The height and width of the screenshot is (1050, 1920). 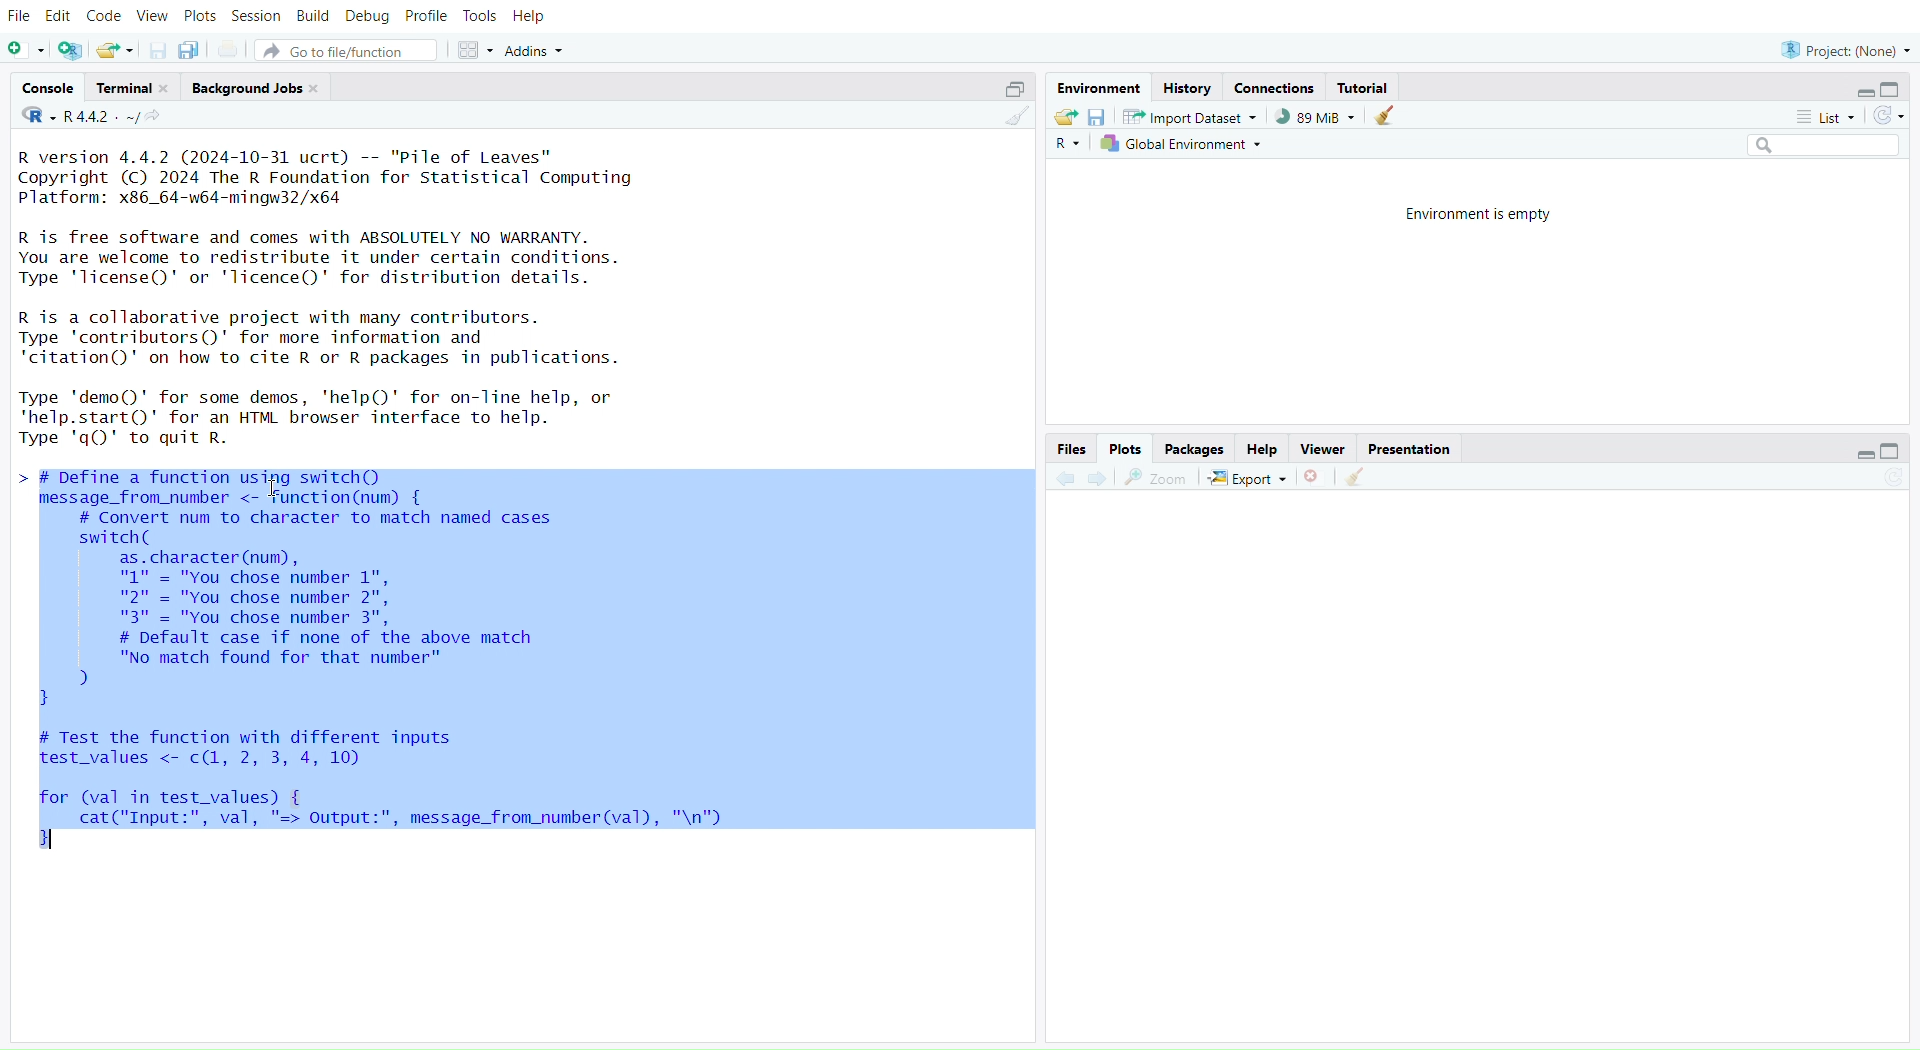 What do you see at coordinates (1064, 476) in the screenshot?
I see `Go back to the previous source location (Ctrl + F9)` at bounding box center [1064, 476].